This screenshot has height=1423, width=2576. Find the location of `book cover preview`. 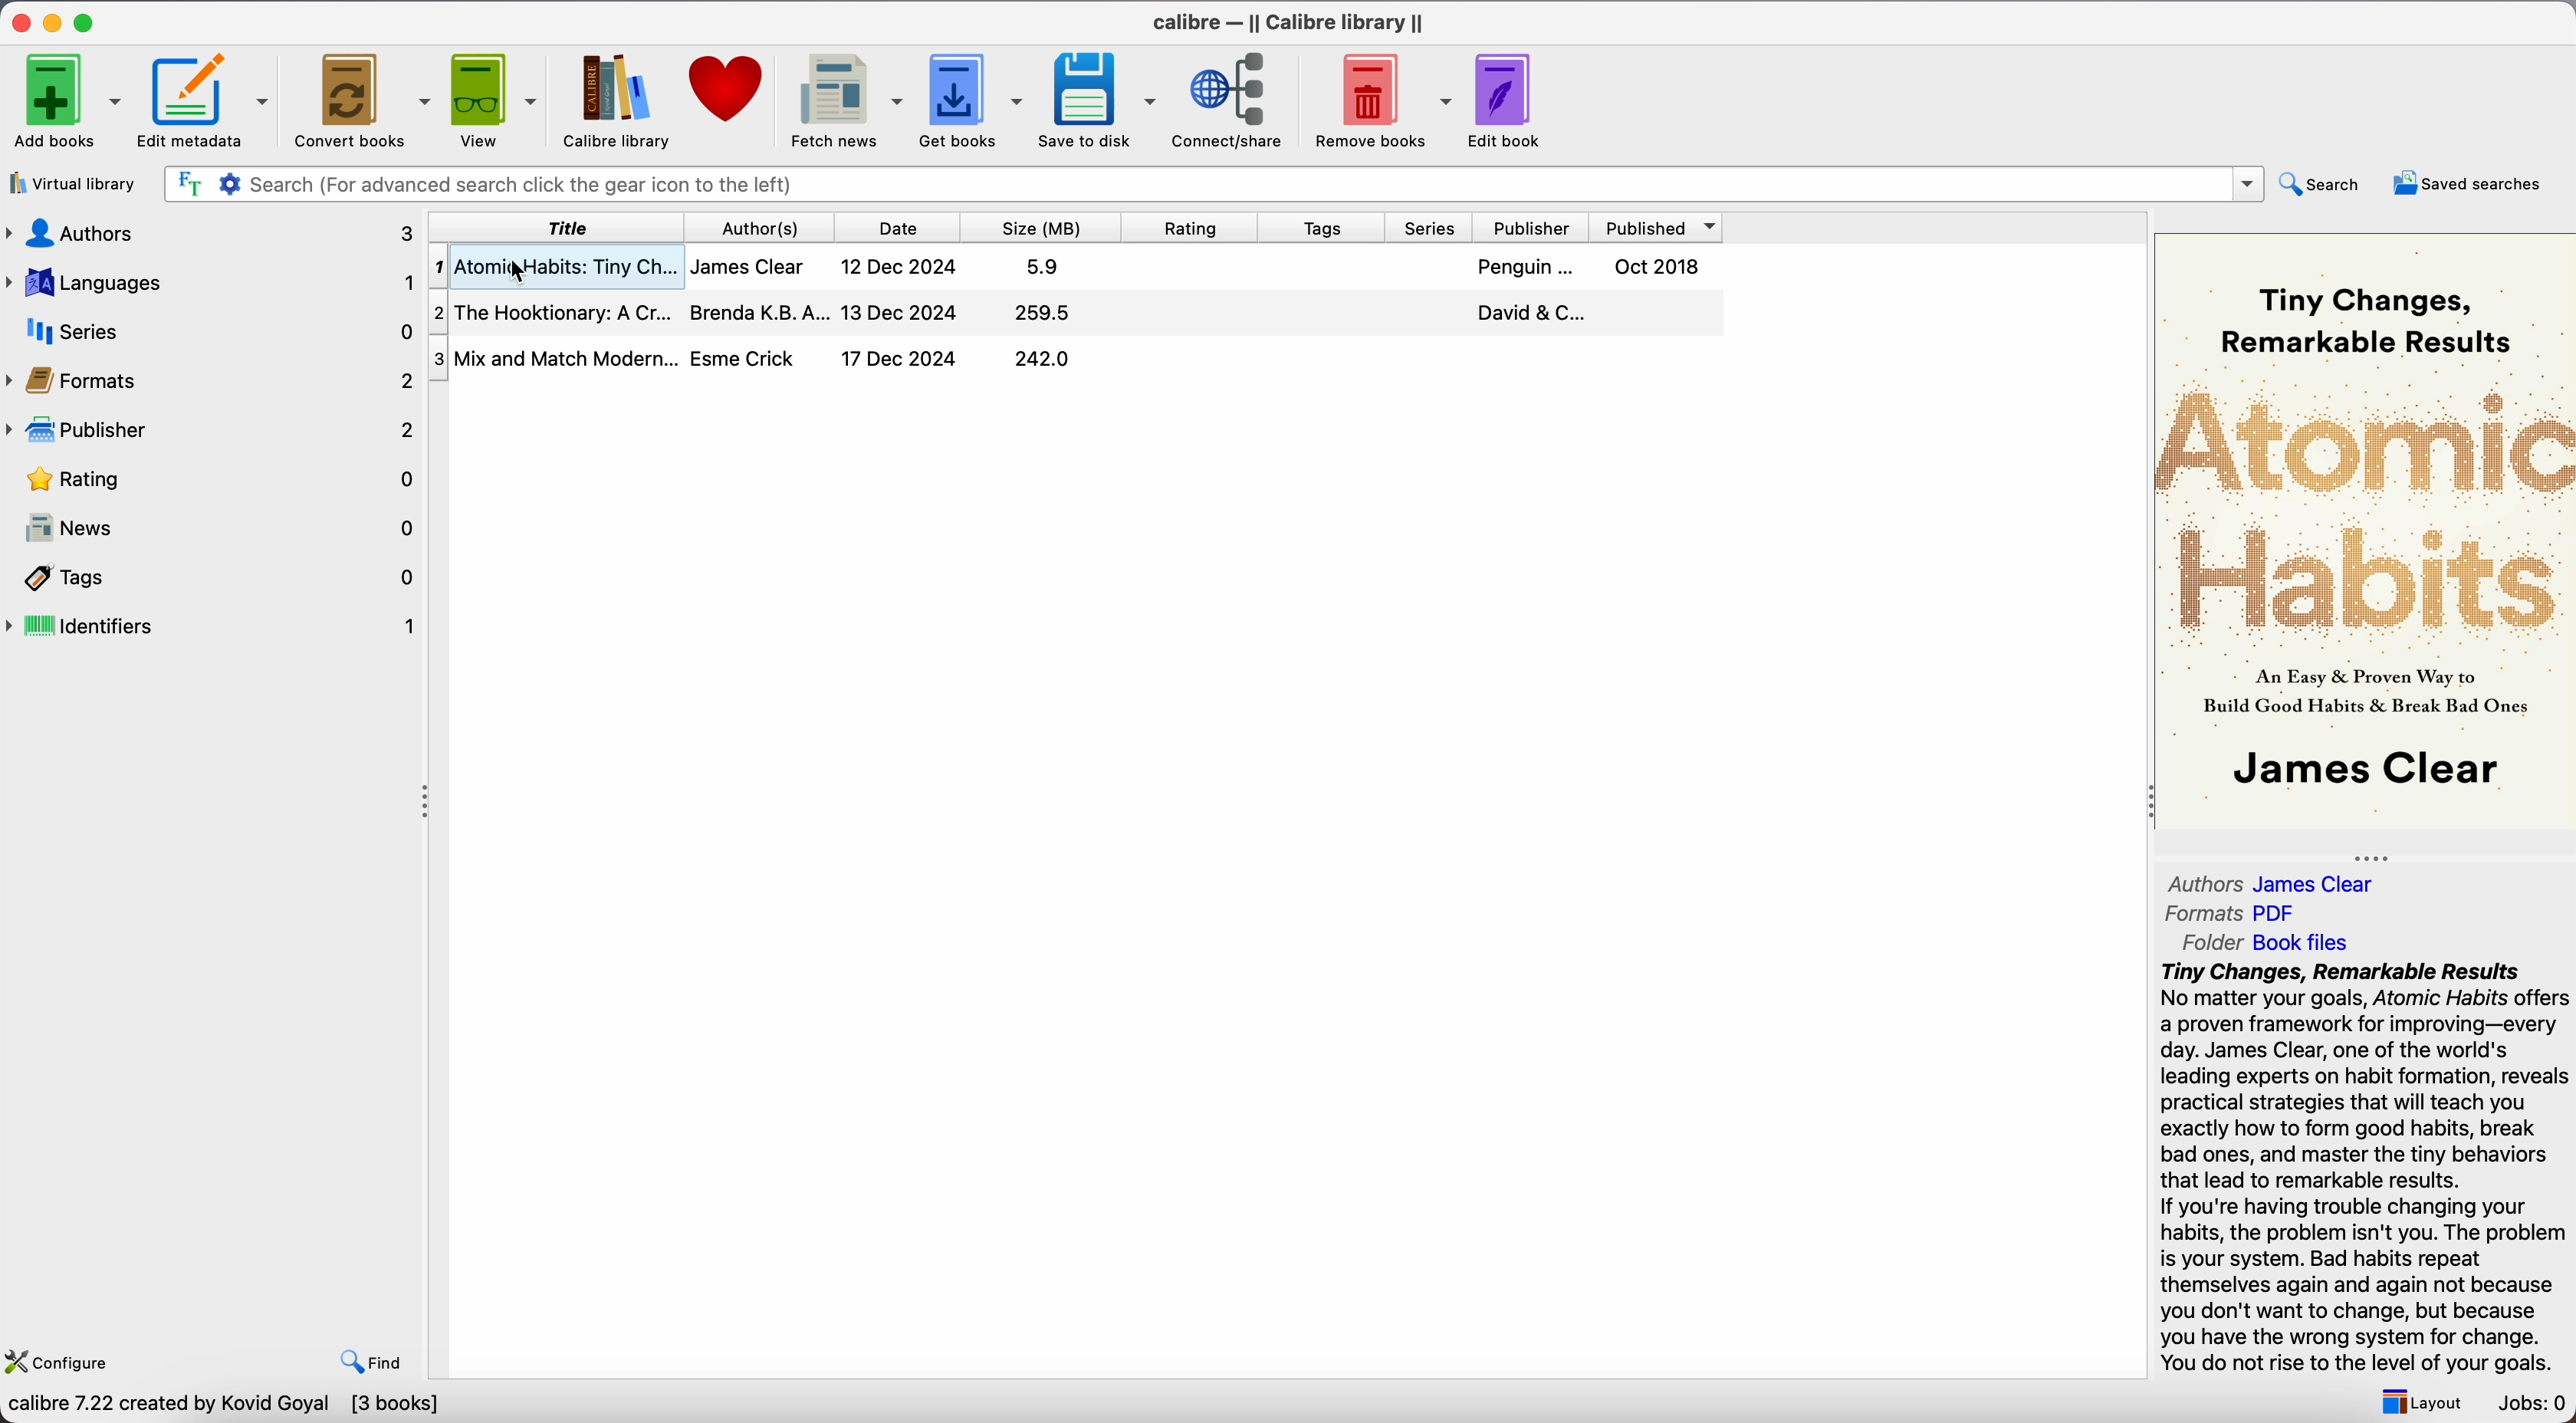

book cover preview is located at coordinates (2367, 533).